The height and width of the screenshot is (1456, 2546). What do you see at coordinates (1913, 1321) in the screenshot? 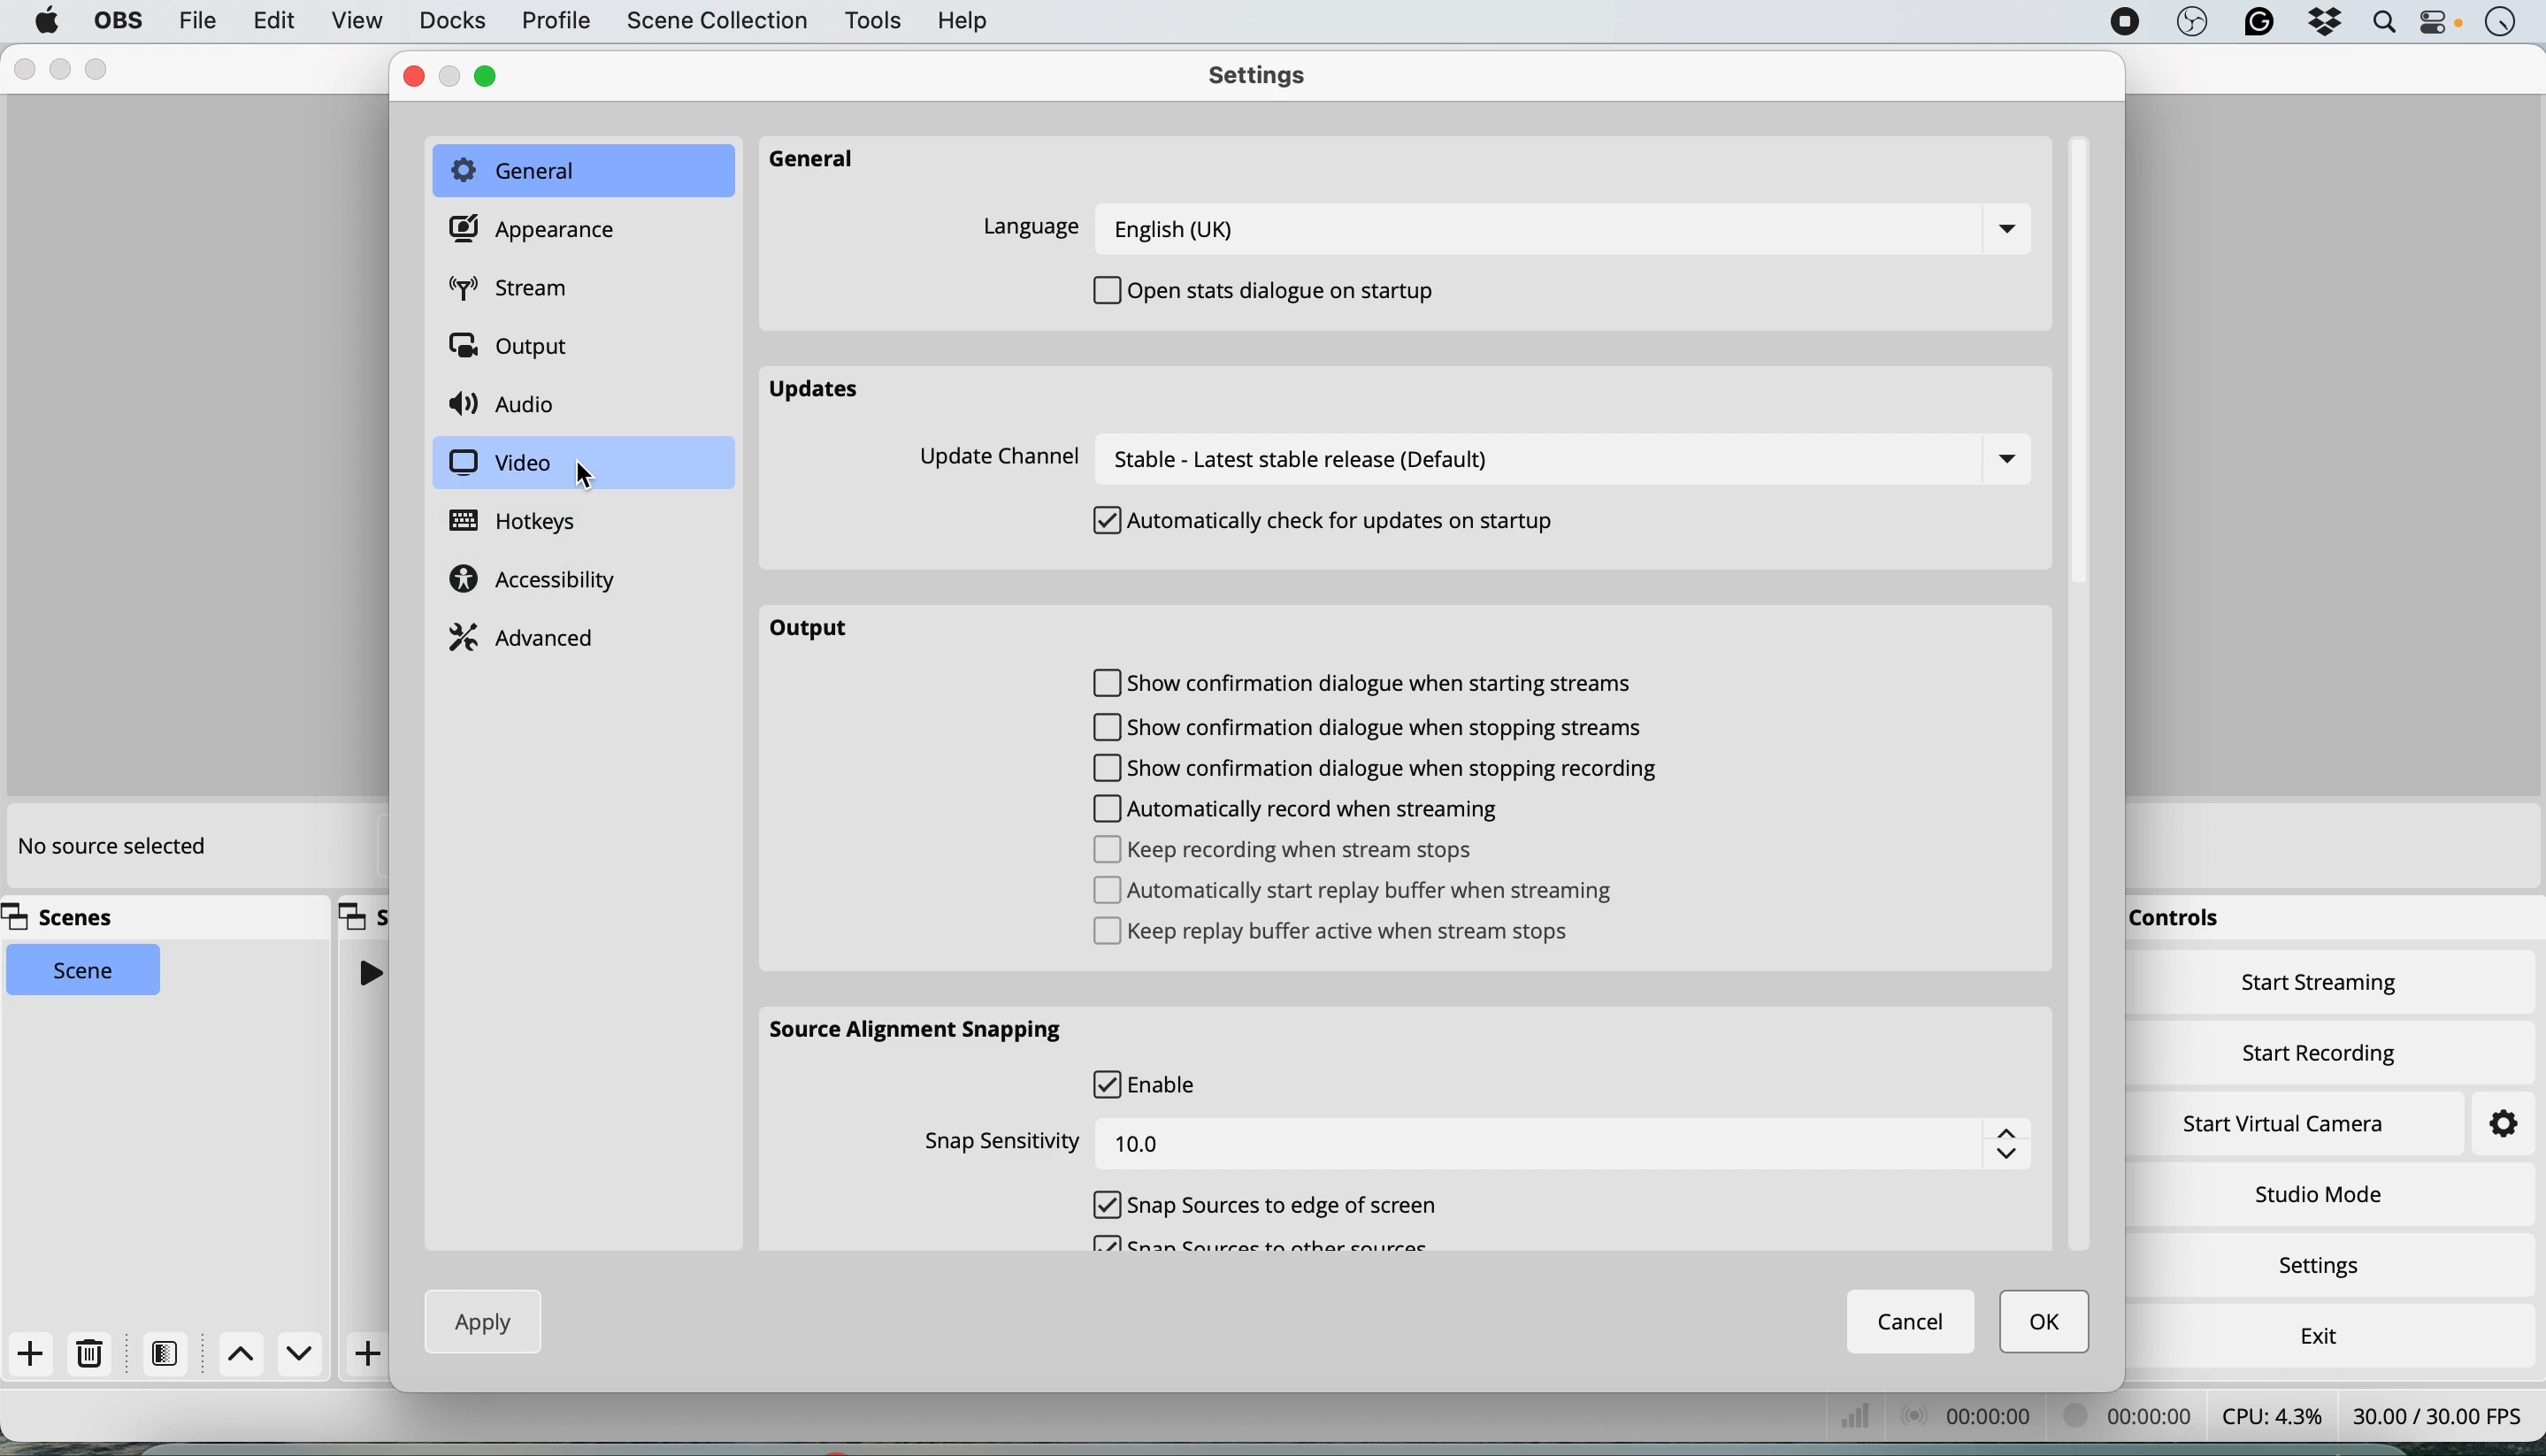
I see `cancel` at bounding box center [1913, 1321].